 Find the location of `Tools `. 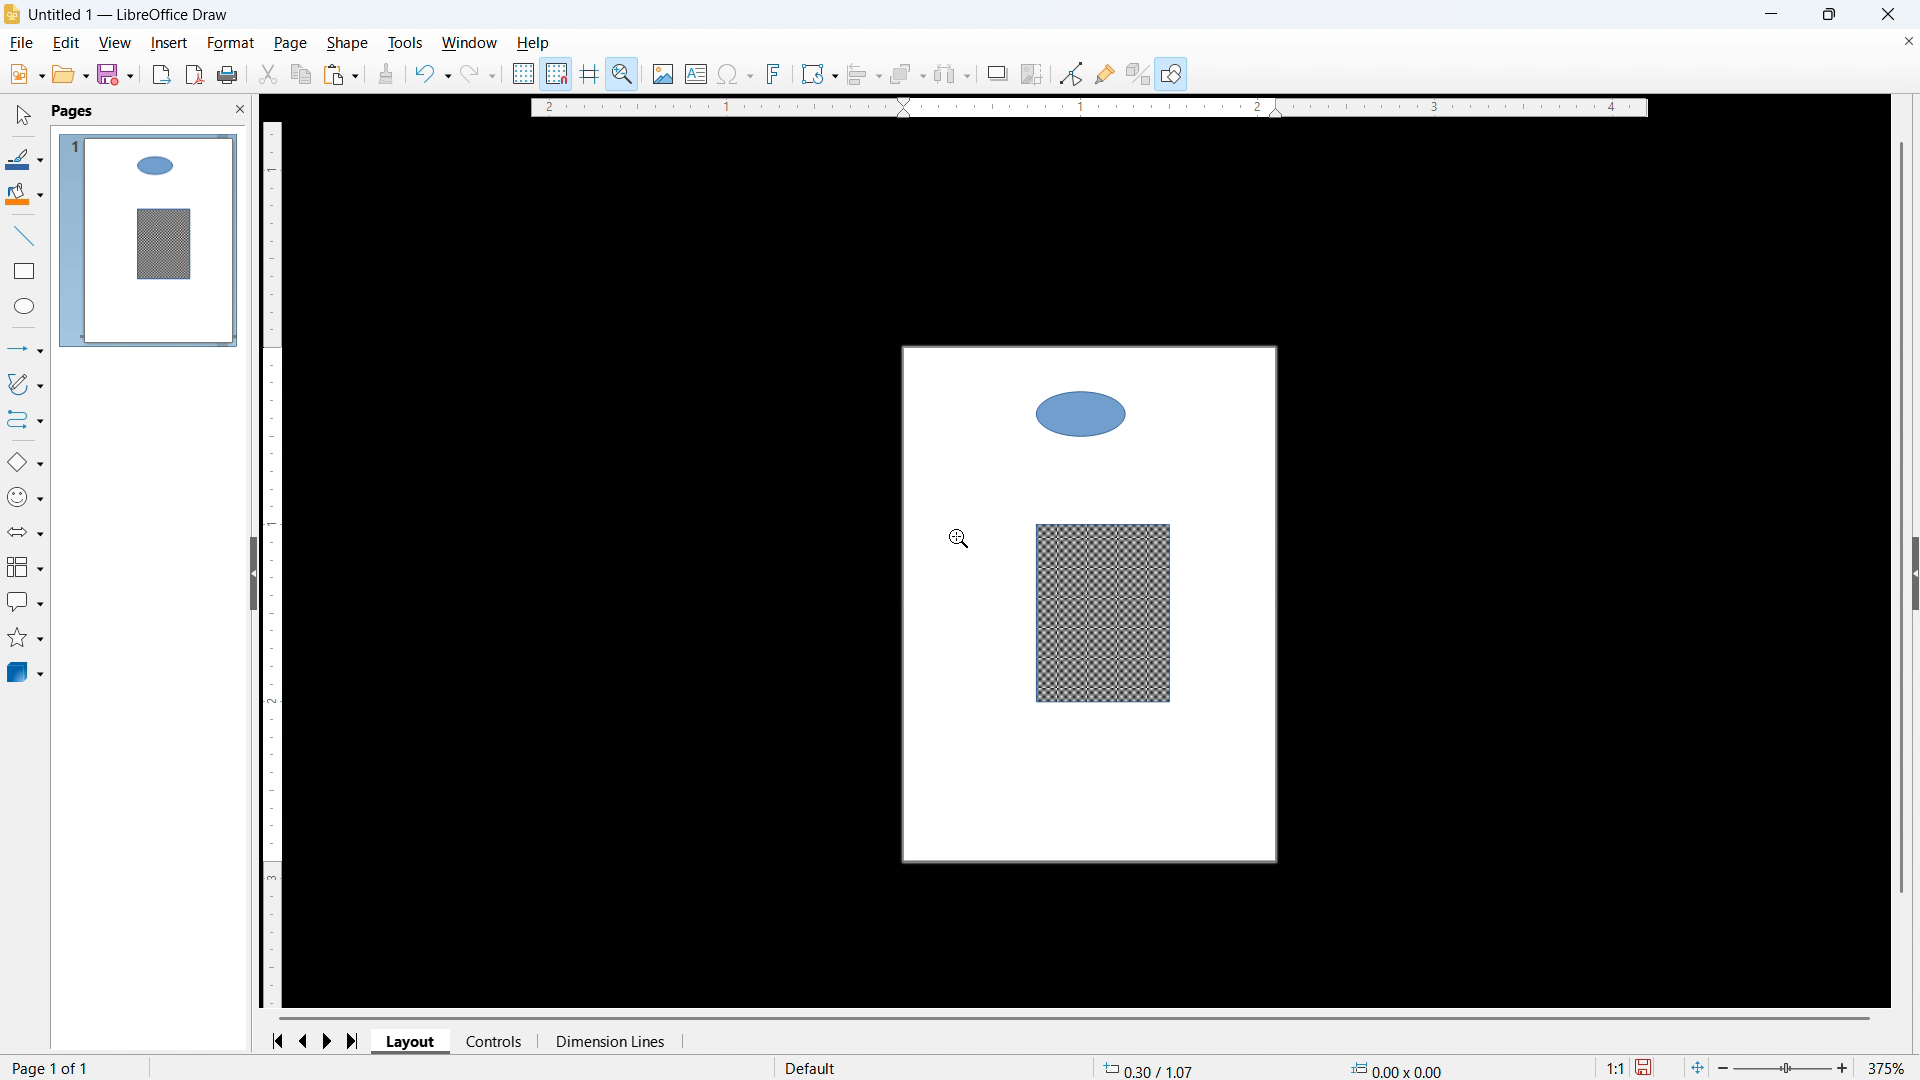

Tools  is located at coordinates (404, 44).